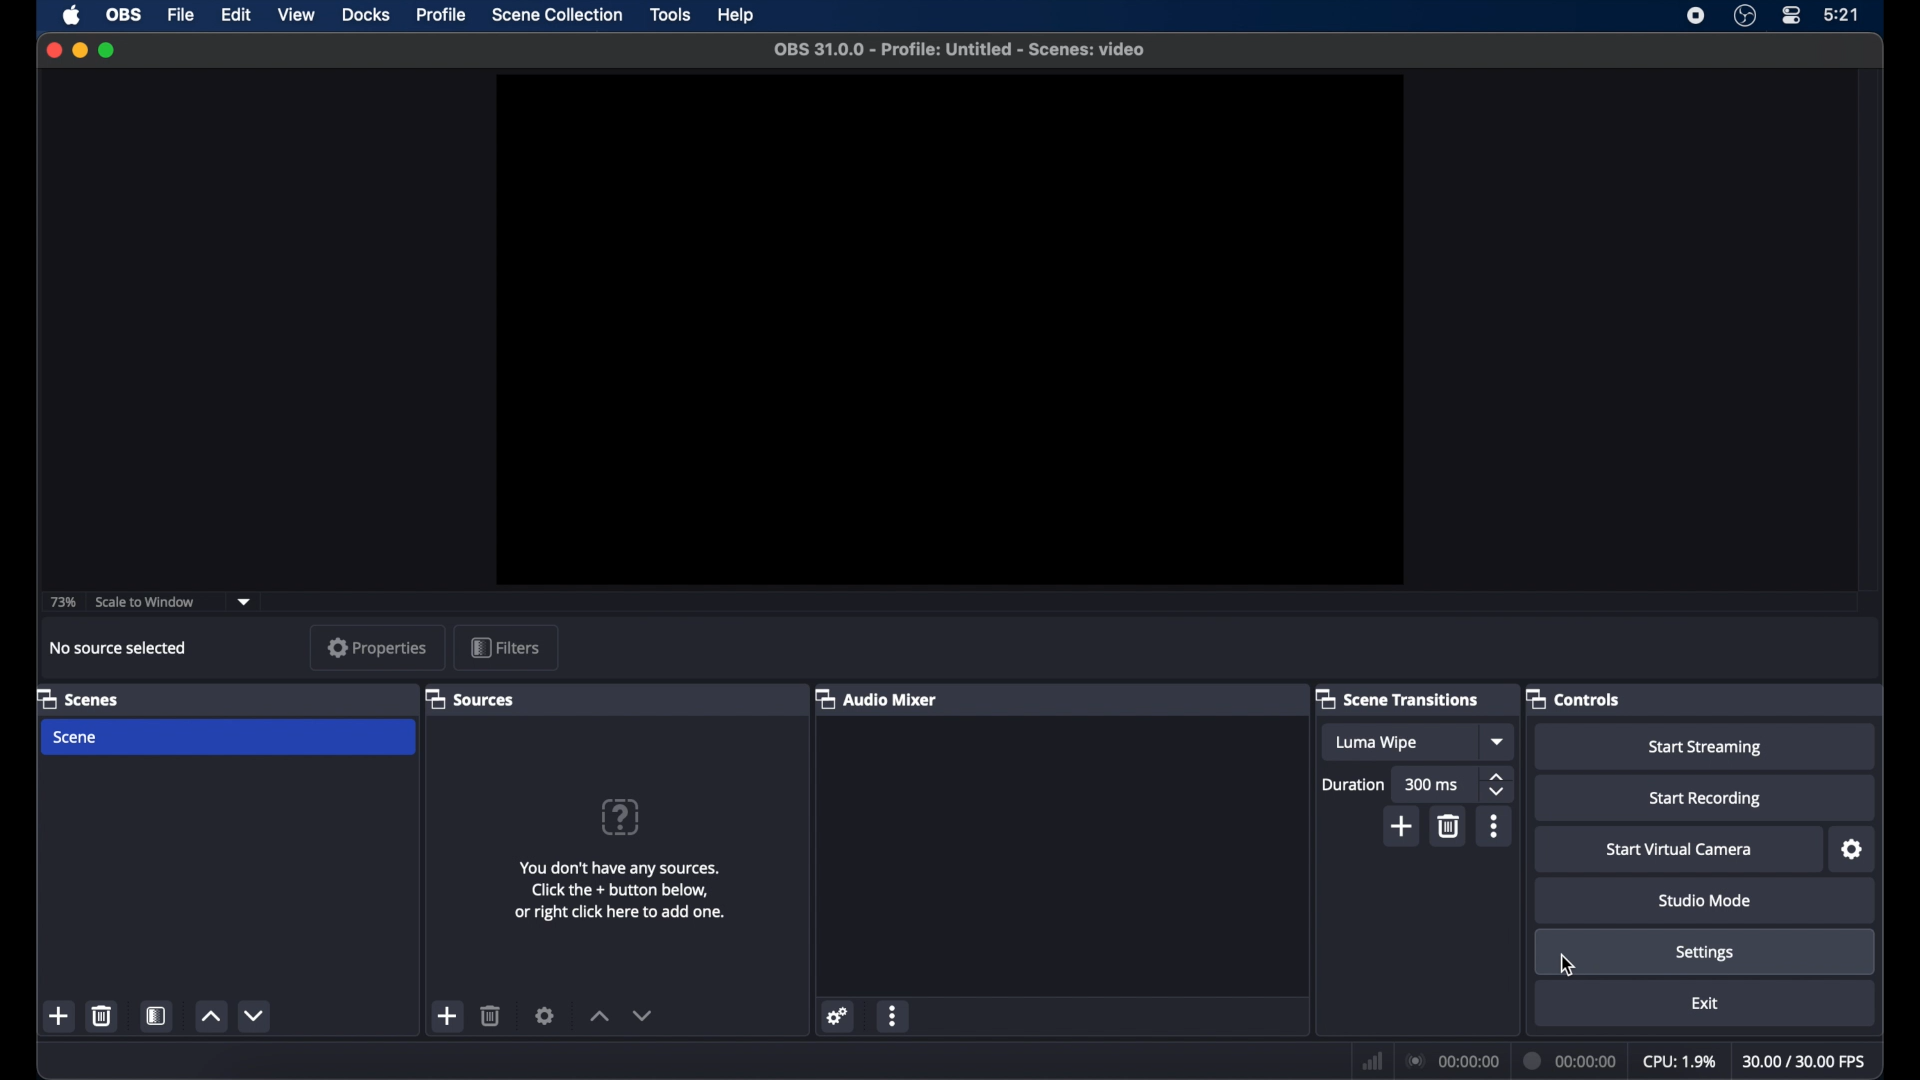  Describe the element at coordinates (1706, 903) in the screenshot. I see `studio mode` at that location.